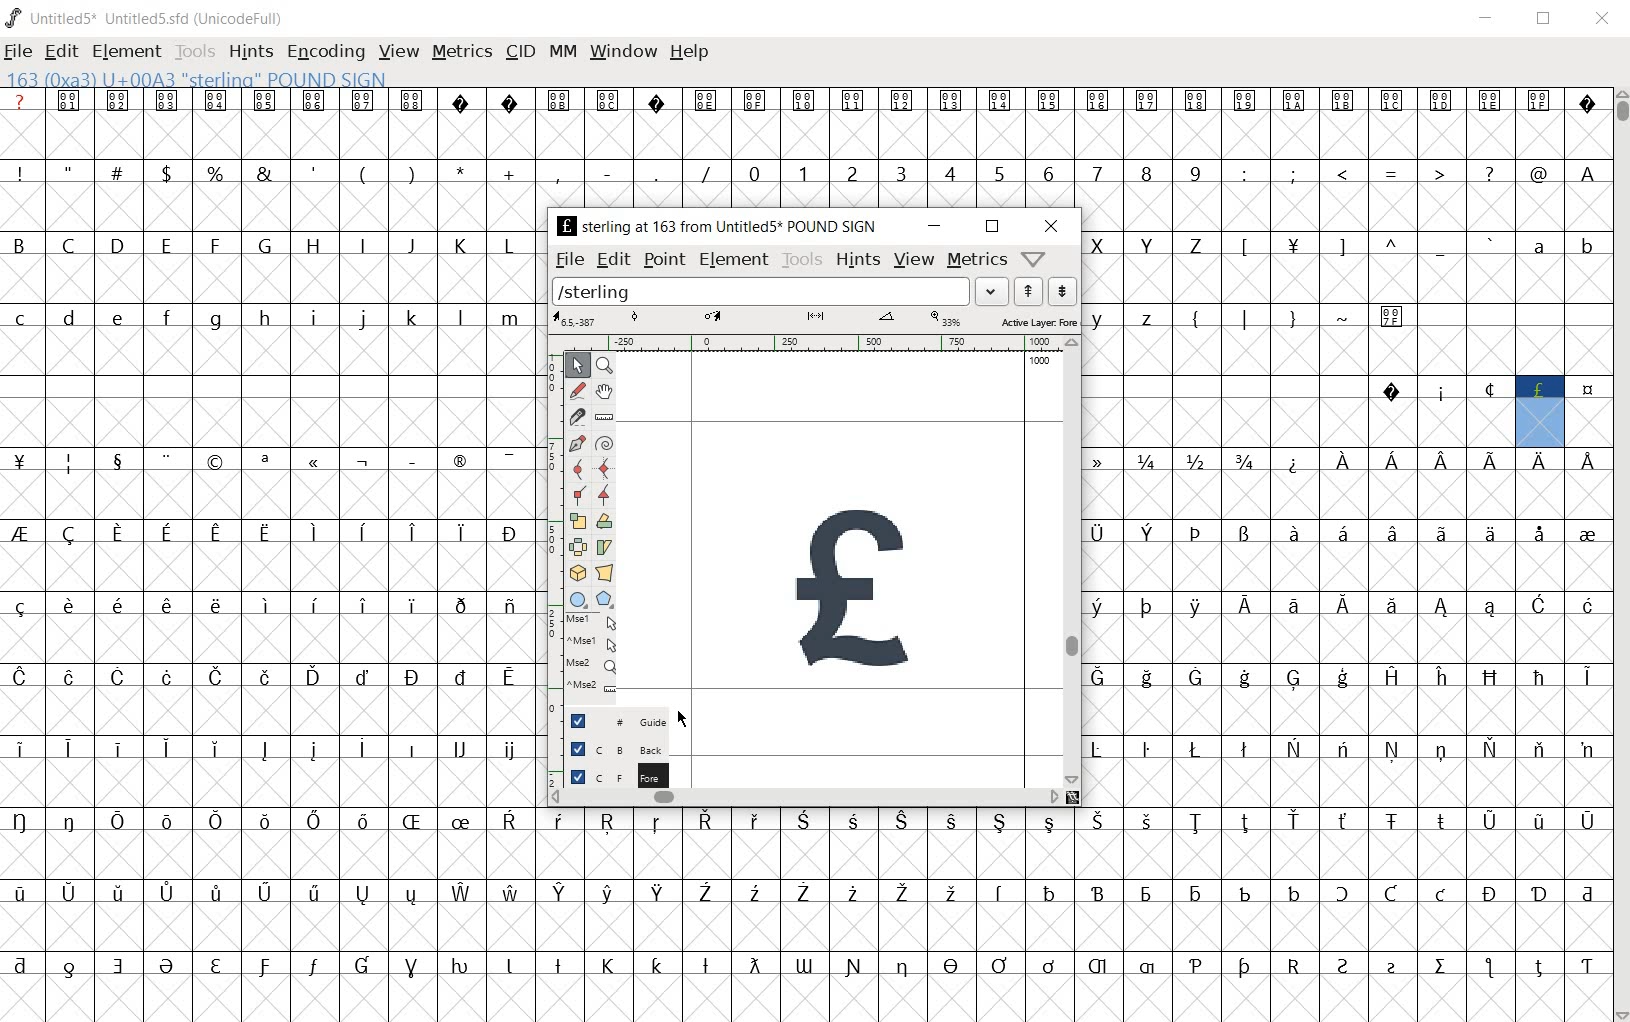 This screenshot has width=1630, height=1022. What do you see at coordinates (1391, 675) in the screenshot?
I see `Symbol` at bounding box center [1391, 675].